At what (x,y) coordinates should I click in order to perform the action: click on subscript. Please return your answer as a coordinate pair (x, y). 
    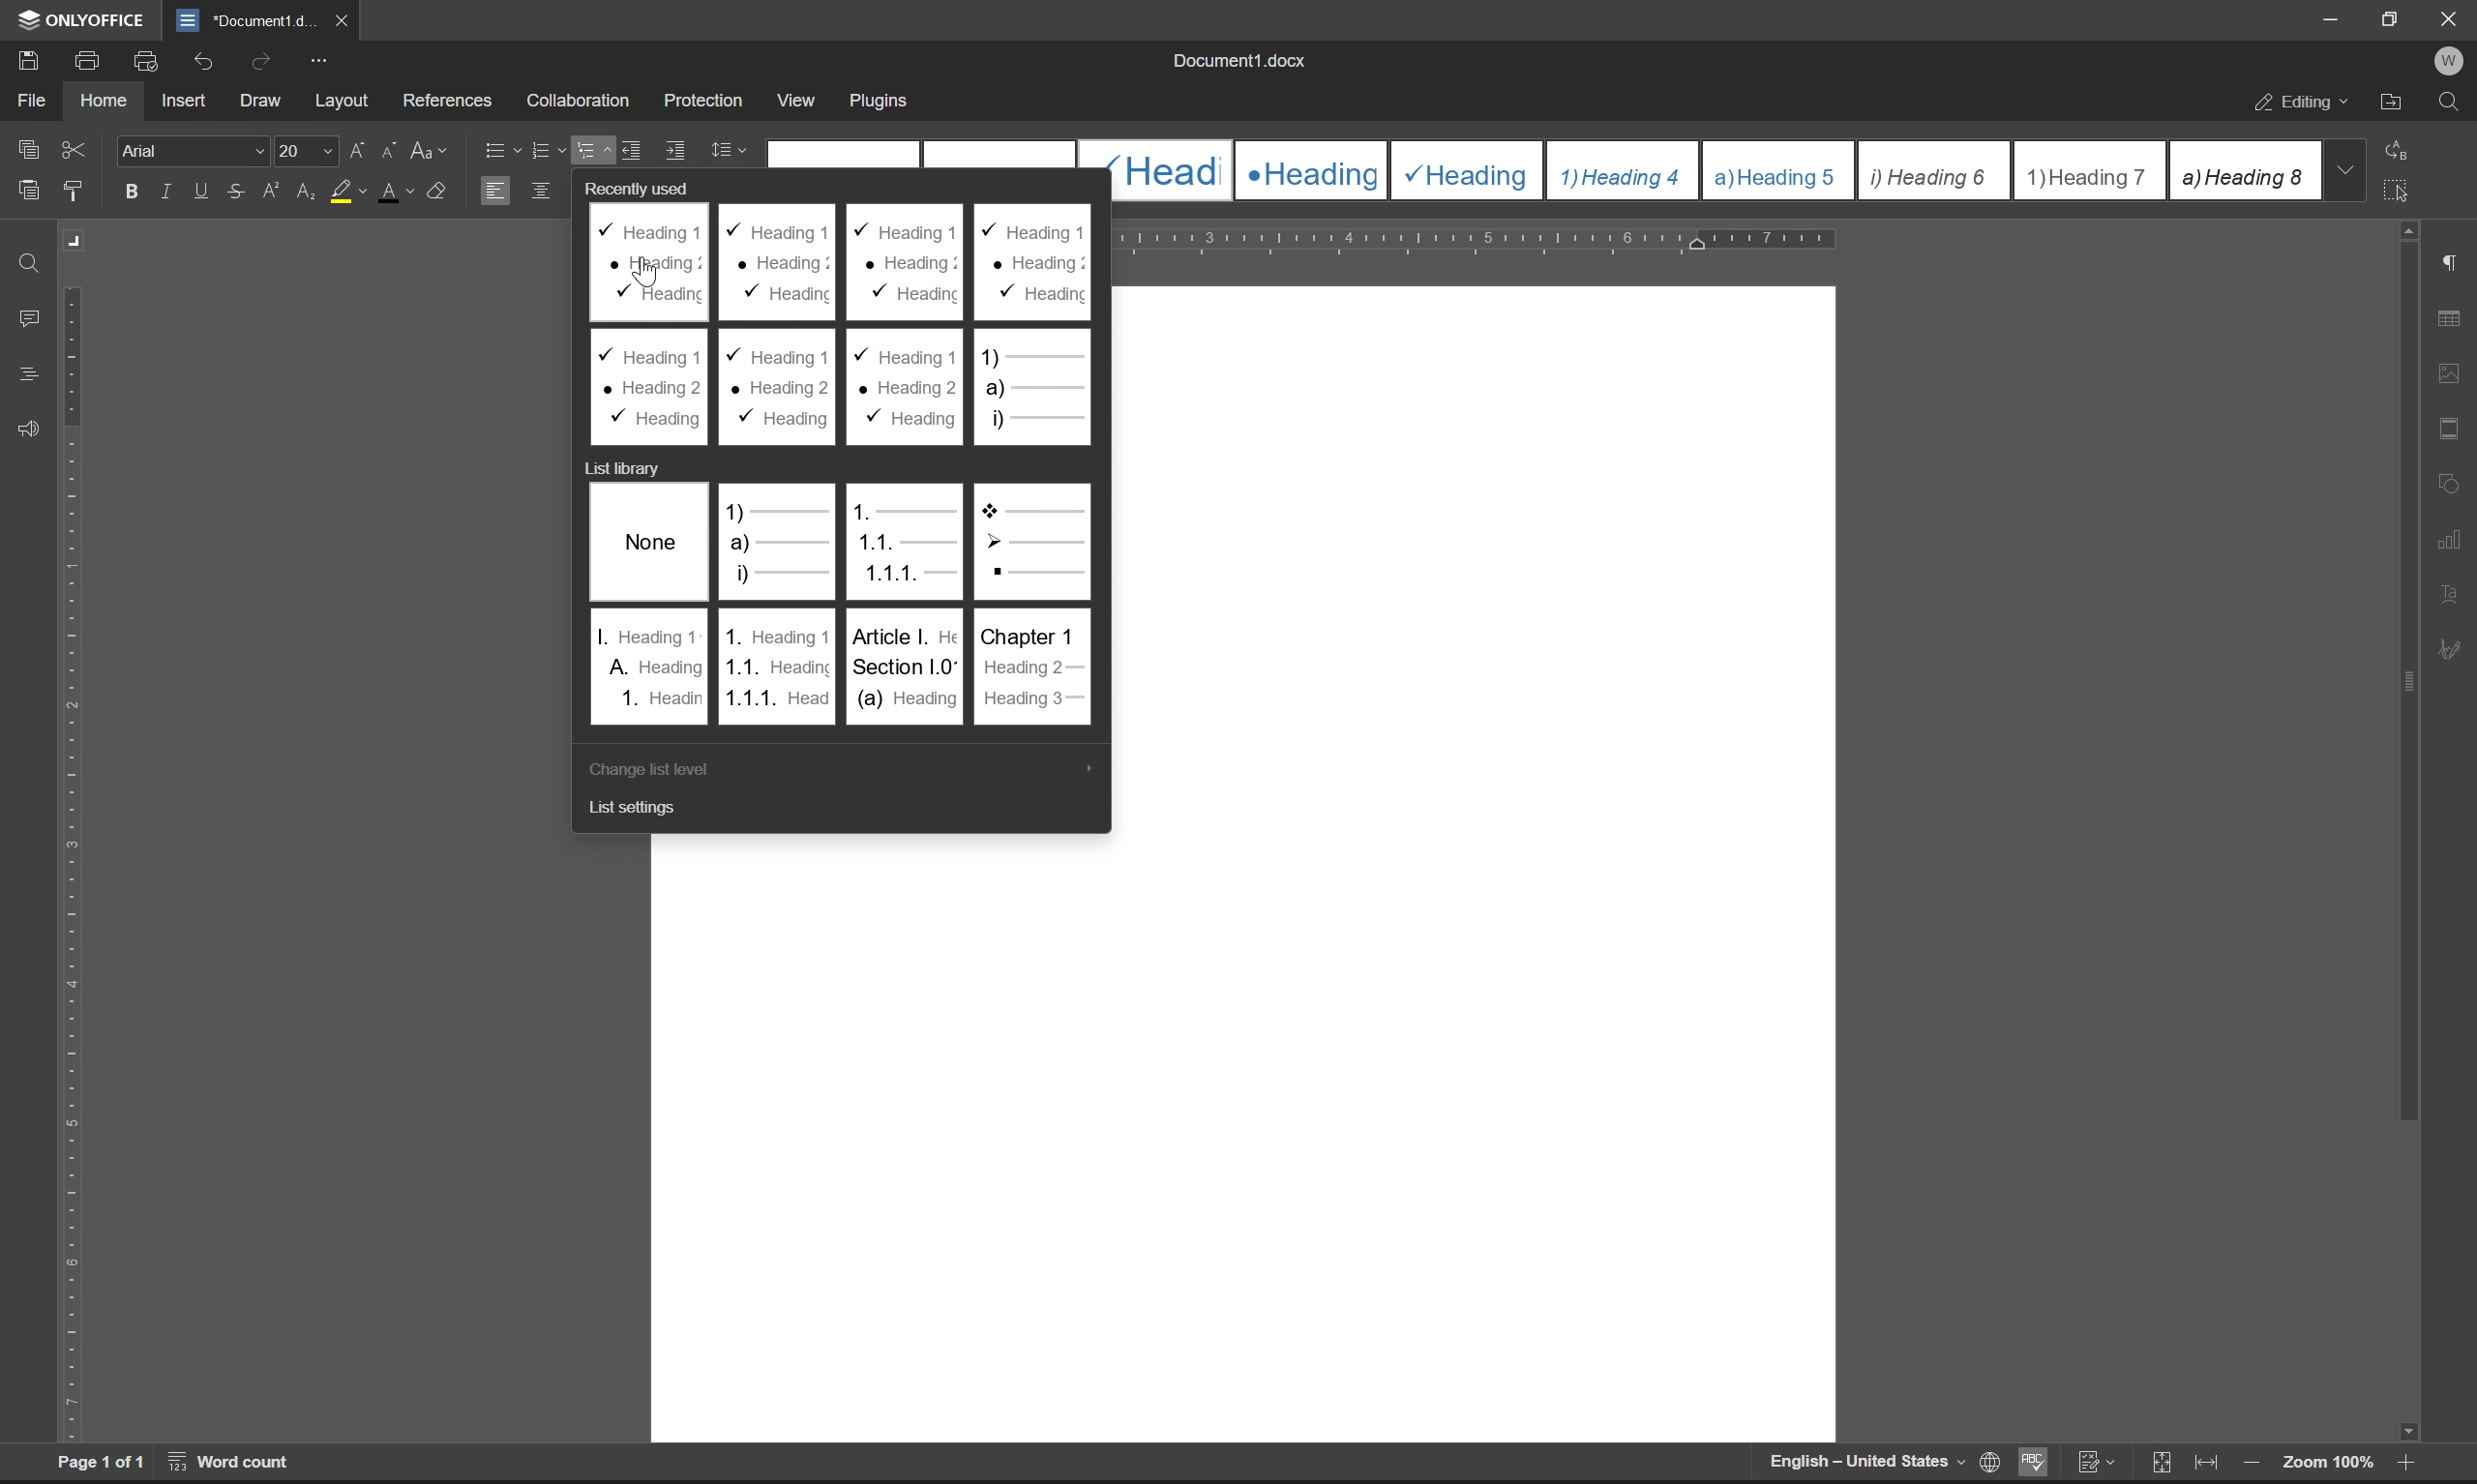
    Looking at the image, I should click on (308, 188).